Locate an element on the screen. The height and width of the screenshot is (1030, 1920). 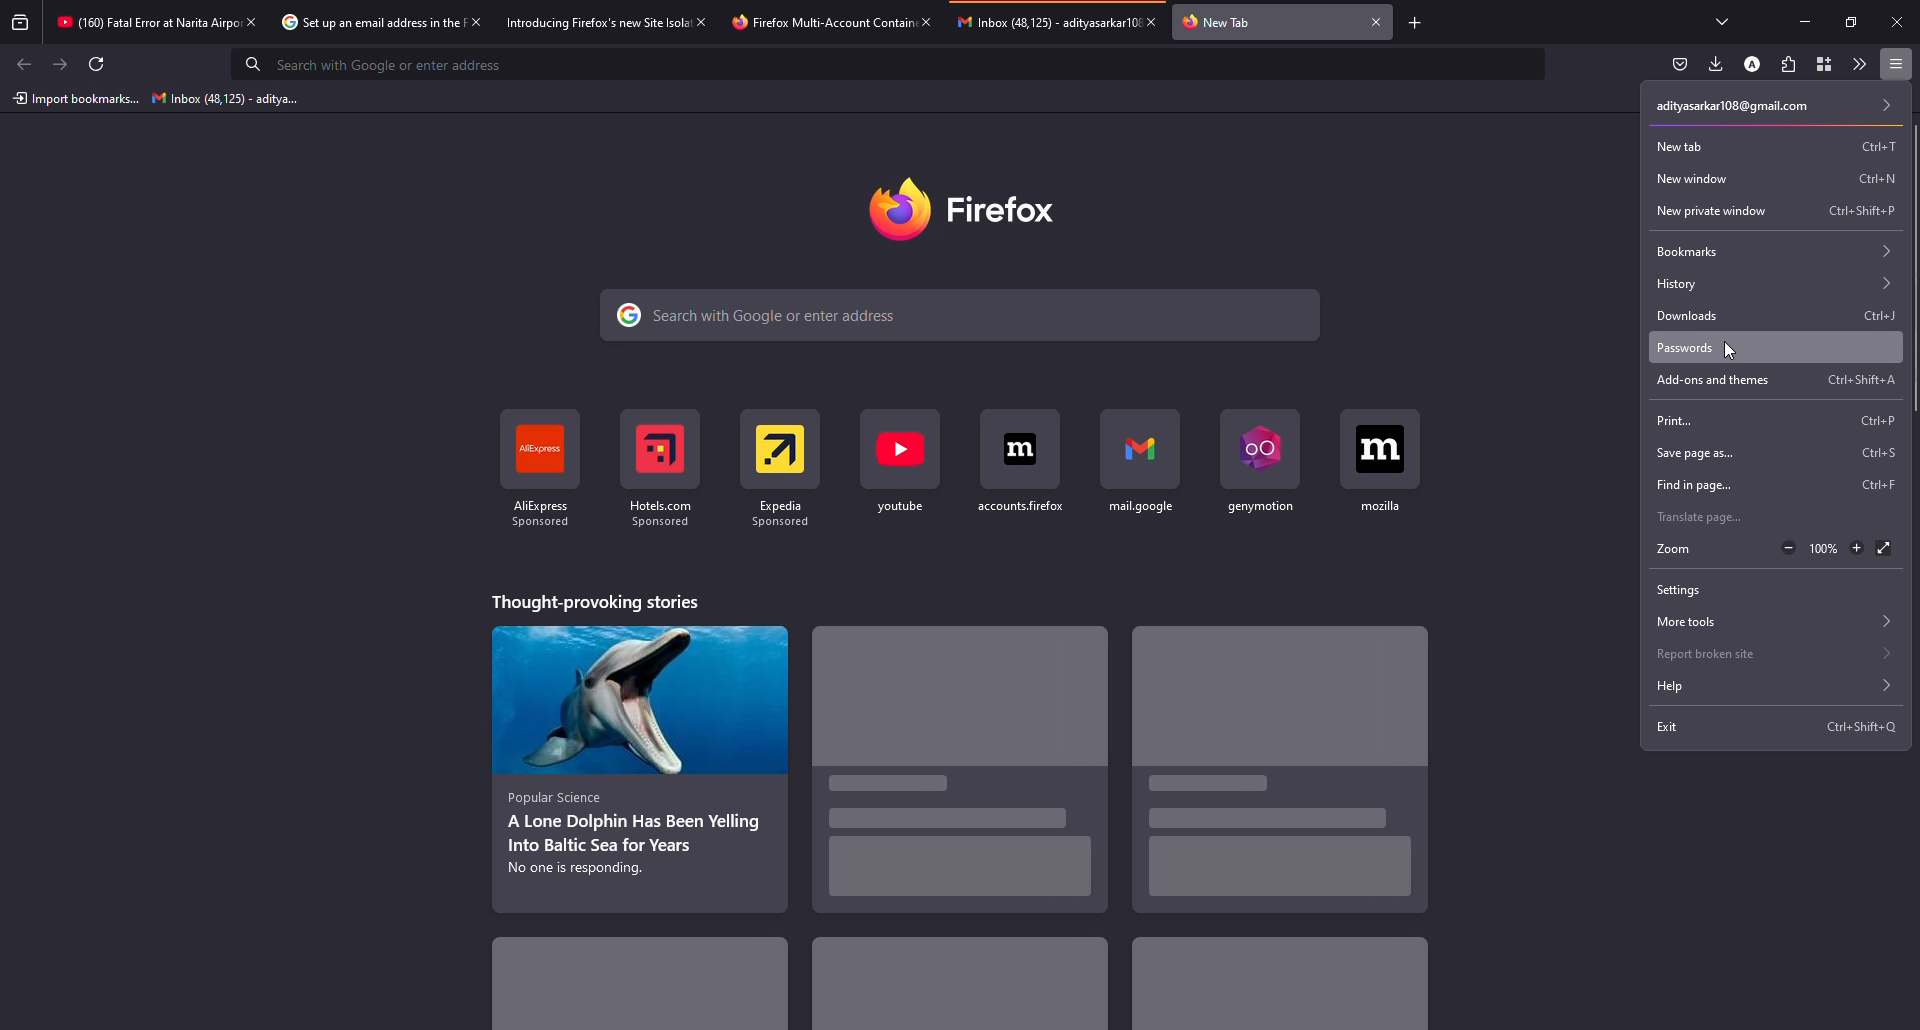
shortcut is located at coordinates (1849, 210).